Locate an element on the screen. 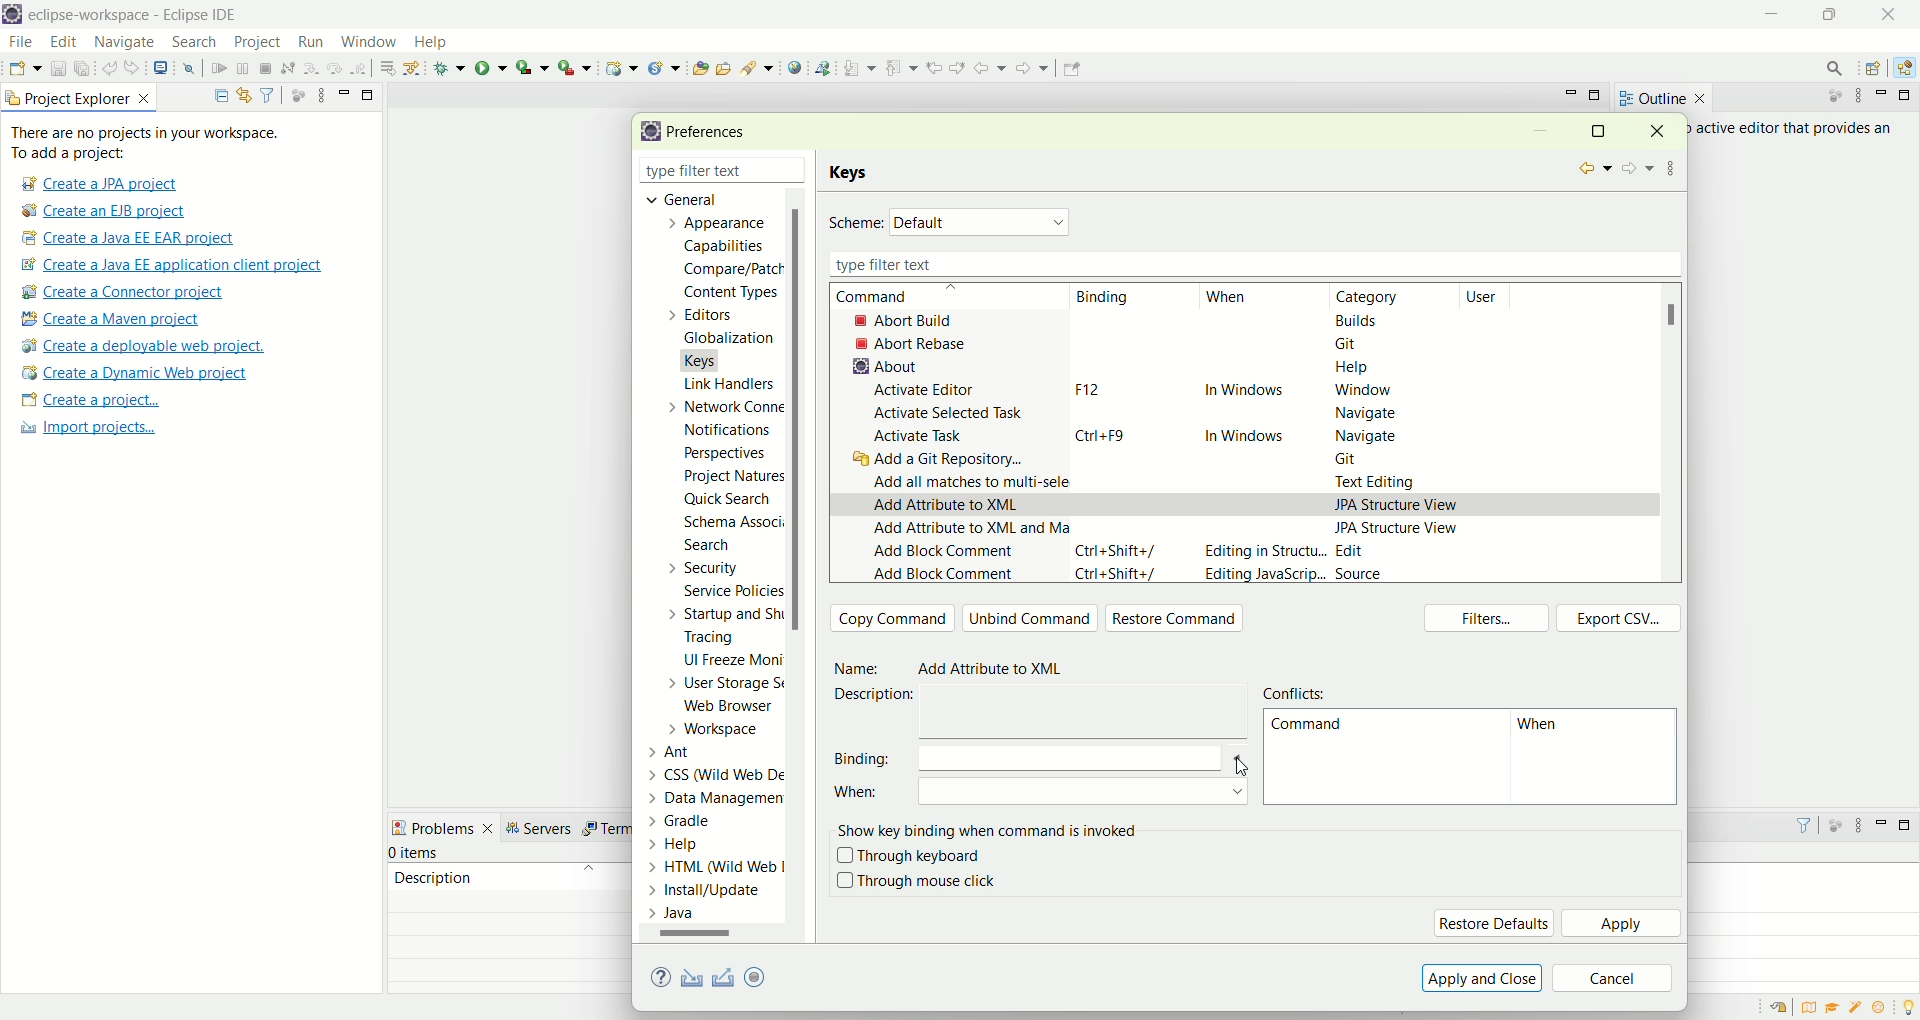  abort rebase is located at coordinates (916, 344).